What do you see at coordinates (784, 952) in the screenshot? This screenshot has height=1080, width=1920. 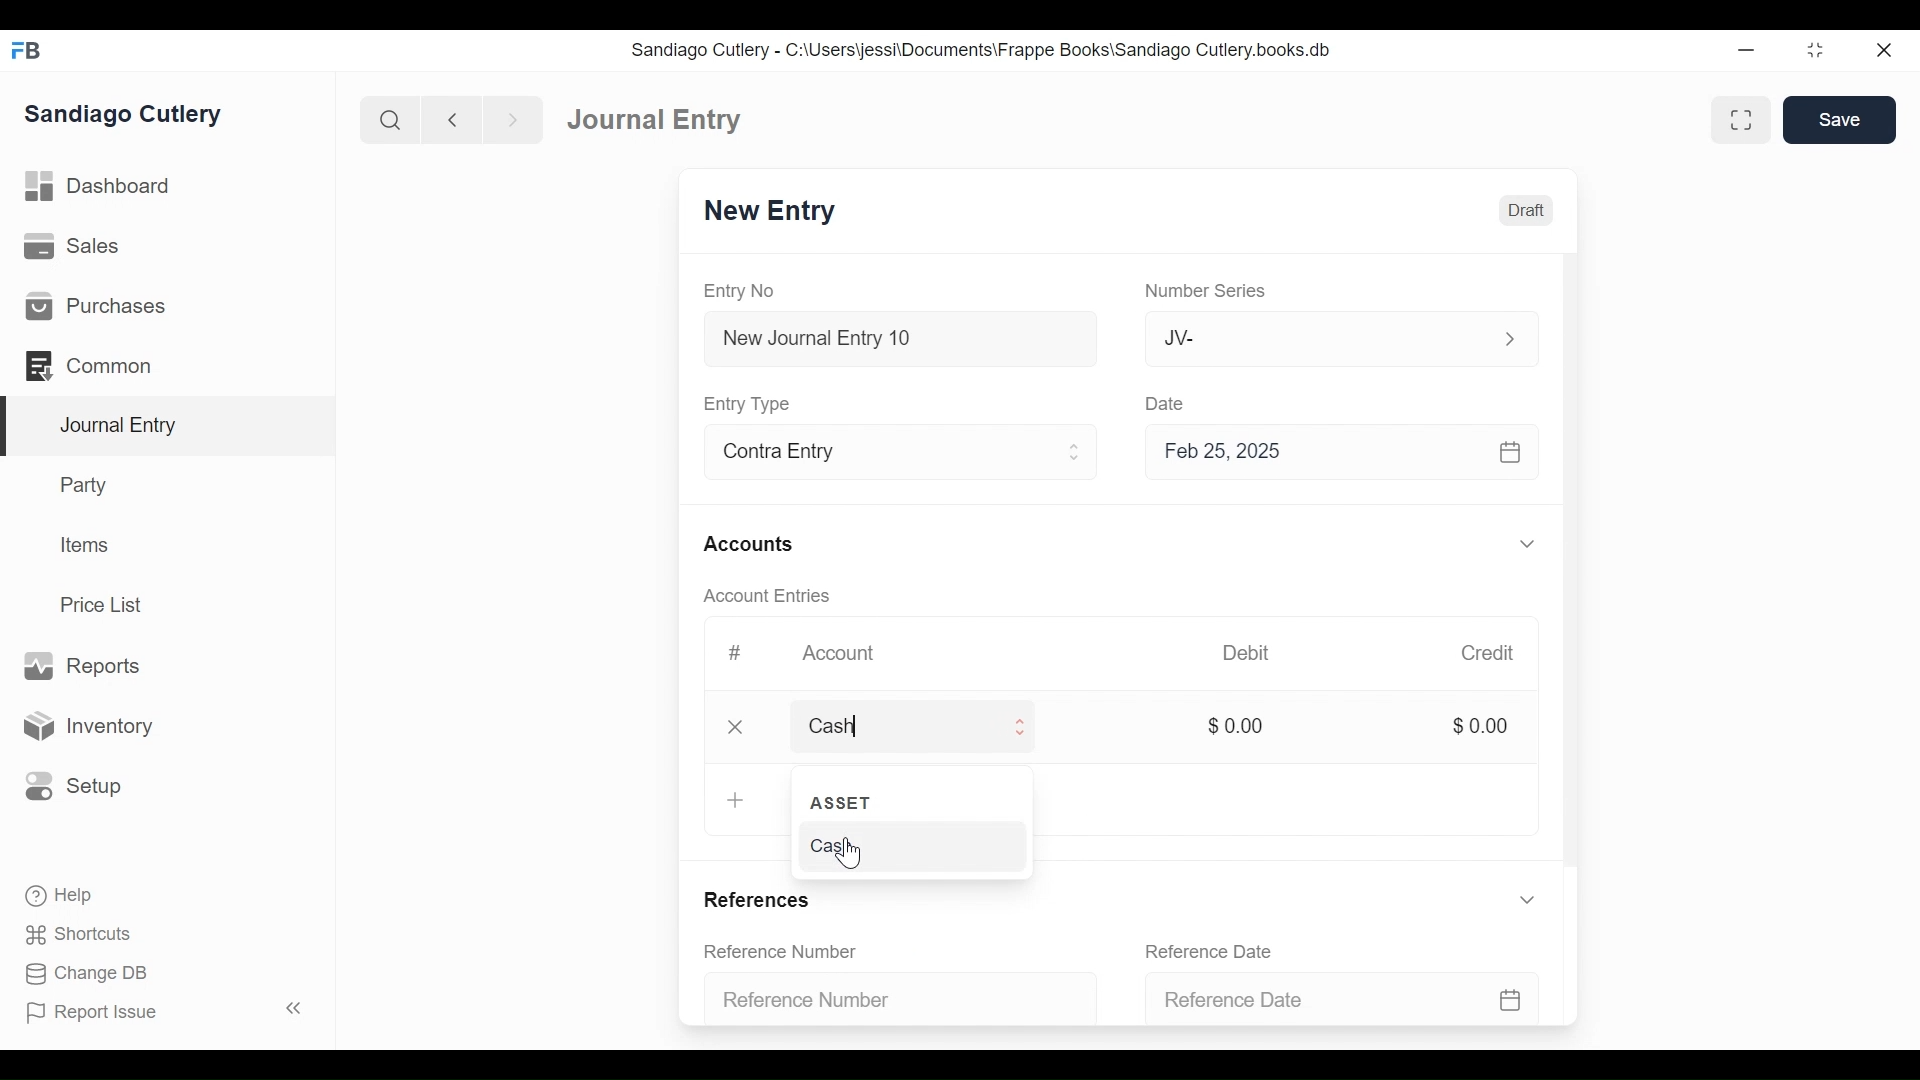 I see `Reference Number` at bounding box center [784, 952].